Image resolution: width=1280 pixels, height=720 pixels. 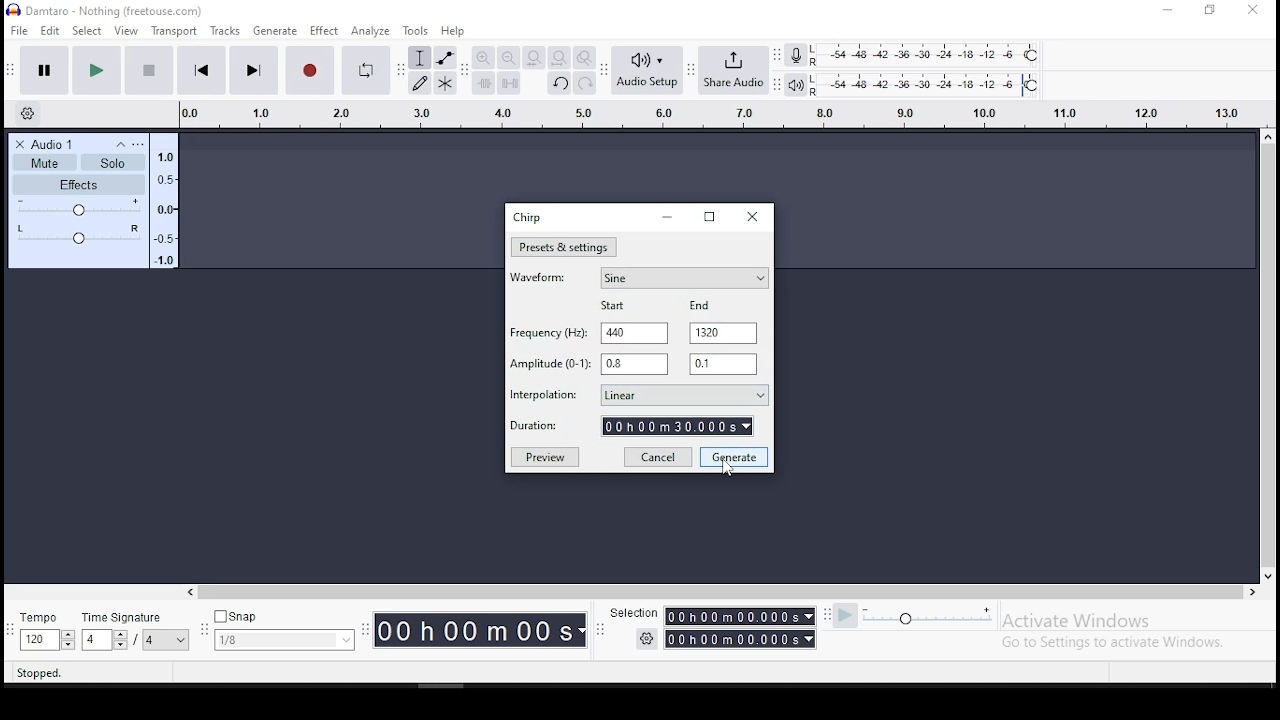 What do you see at coordinates (633, 426) in the screenshot?
I see `duration` at bounding box center [633, 426].